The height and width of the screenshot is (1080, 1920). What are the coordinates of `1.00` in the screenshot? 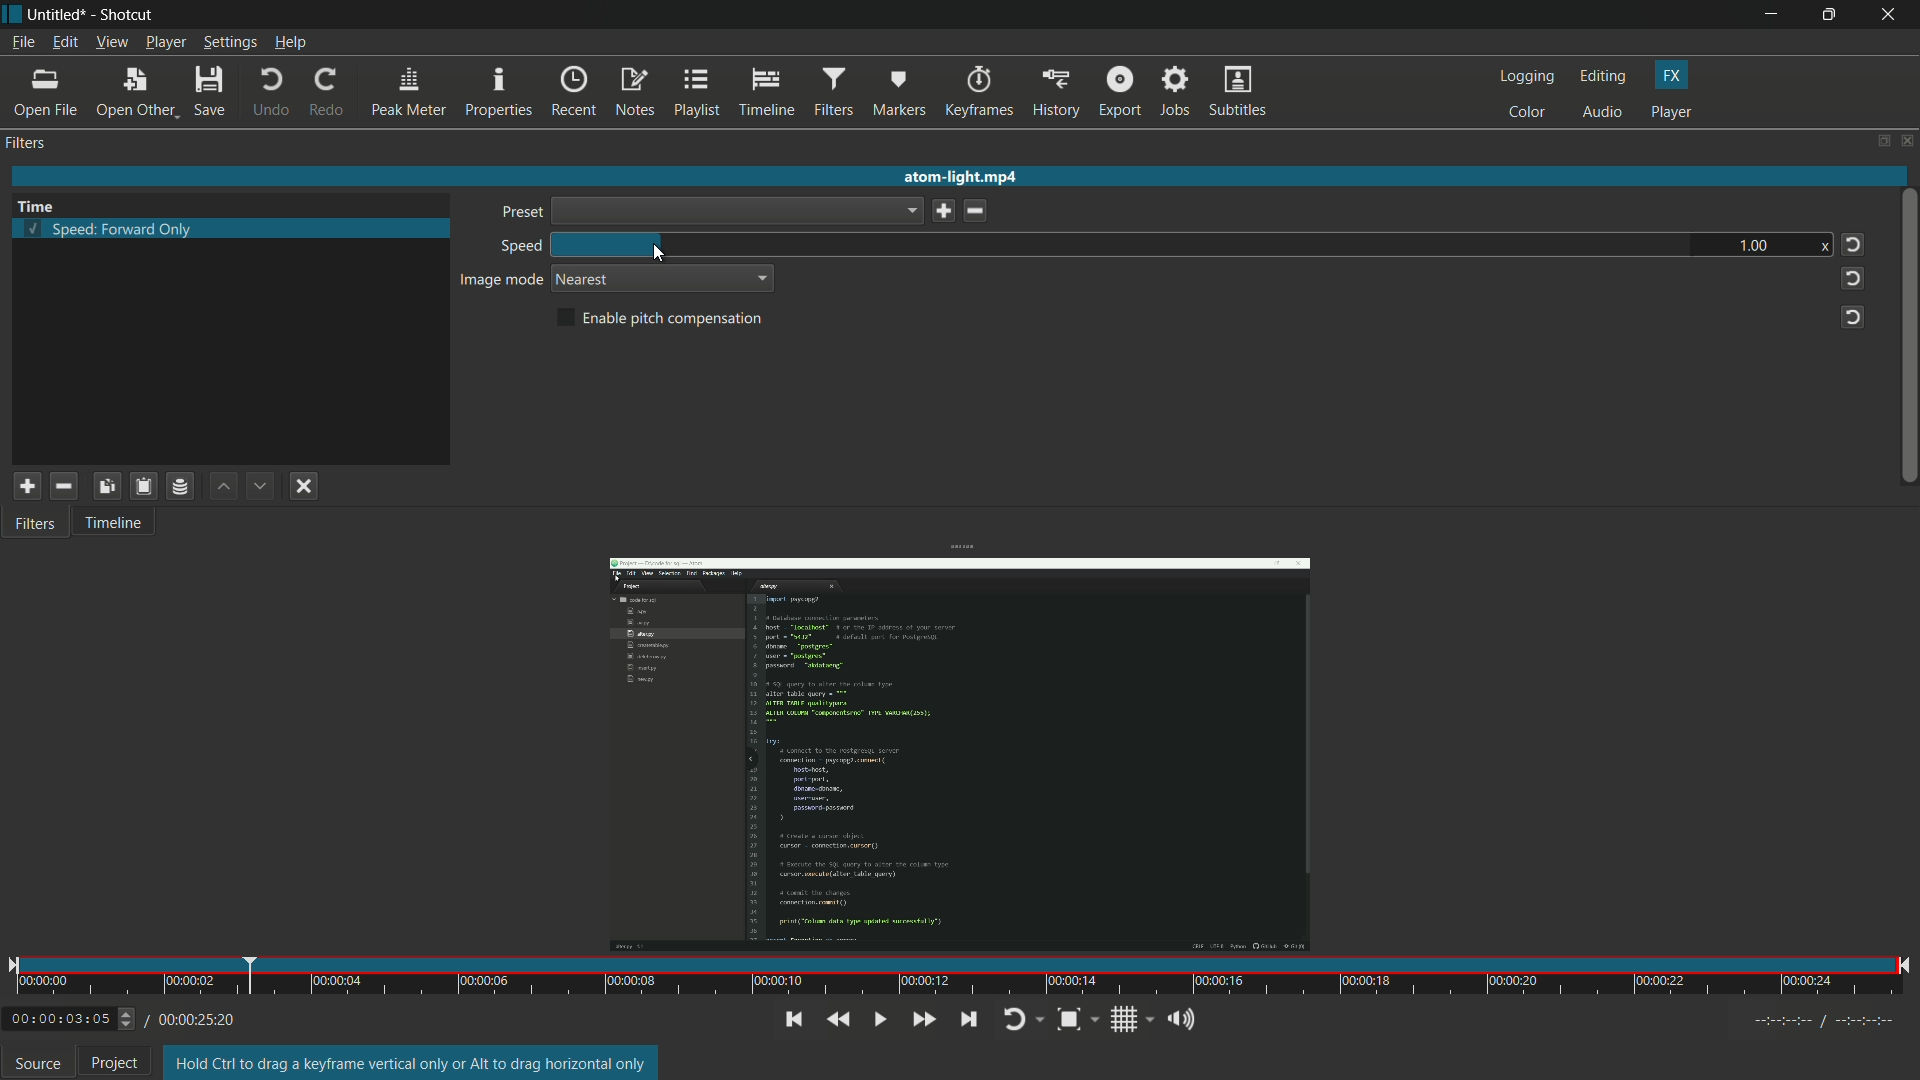 It's located at (1753, 247).